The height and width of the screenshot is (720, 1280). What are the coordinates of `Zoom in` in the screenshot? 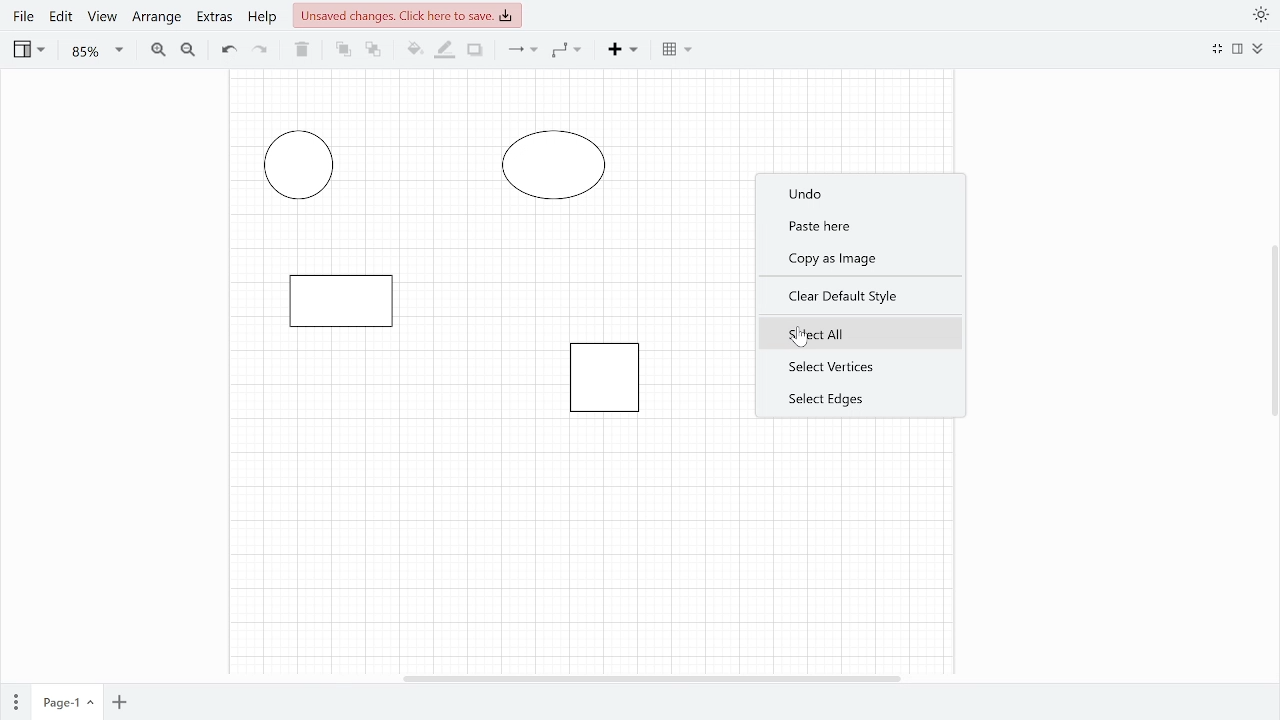 It's located at (159, 51).